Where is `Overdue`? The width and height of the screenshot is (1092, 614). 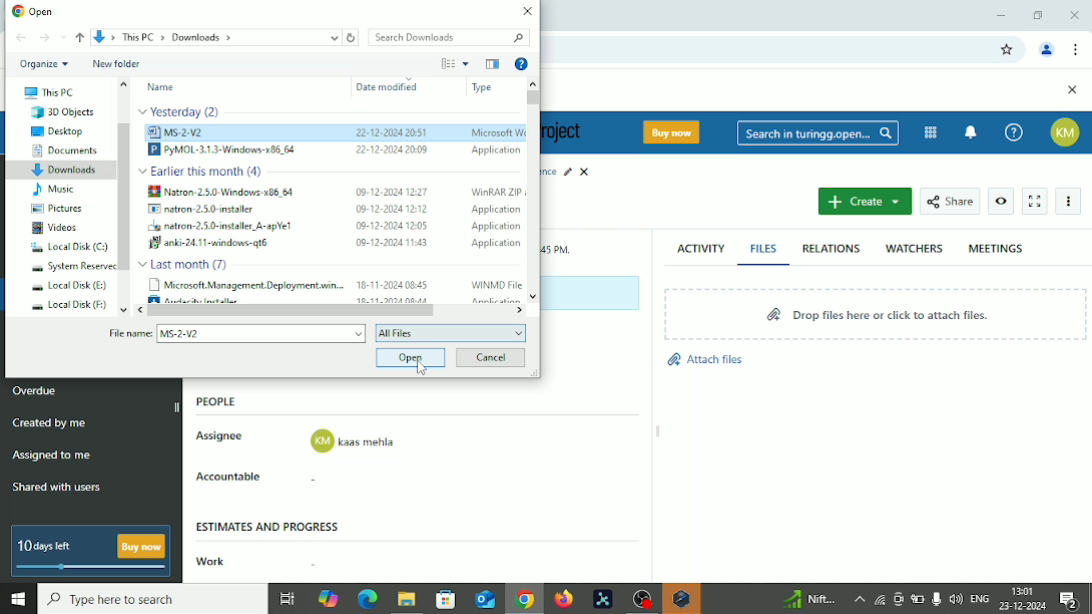
Overdue is located at coordinates (37, 391).